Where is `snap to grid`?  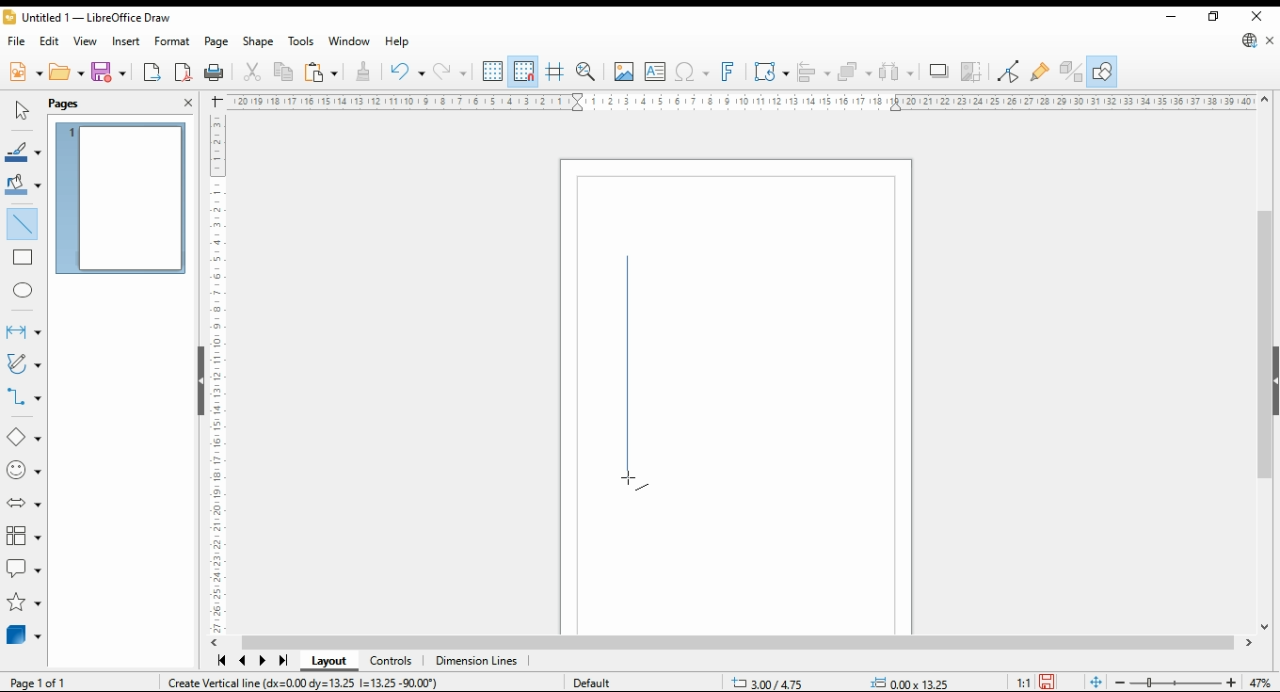
snap to grid is located at coordinates (523, 71).